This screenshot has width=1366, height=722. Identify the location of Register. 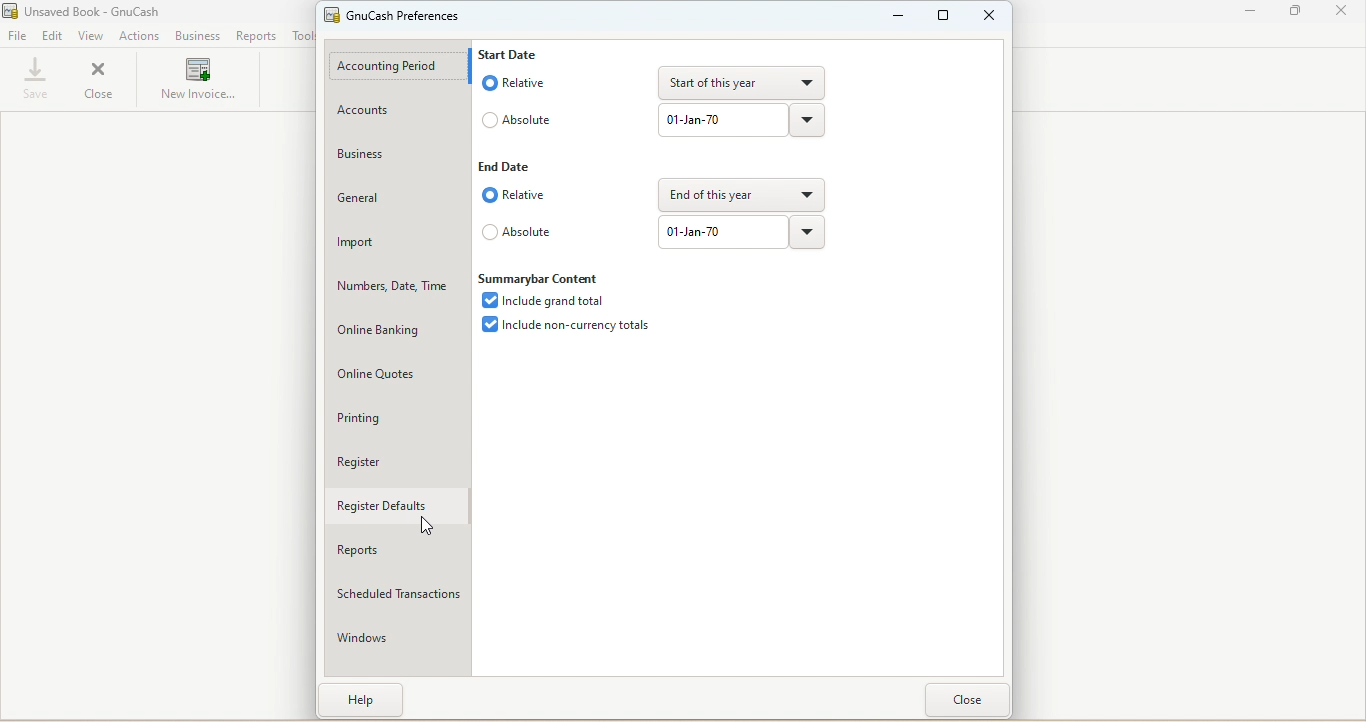
(394, 460).